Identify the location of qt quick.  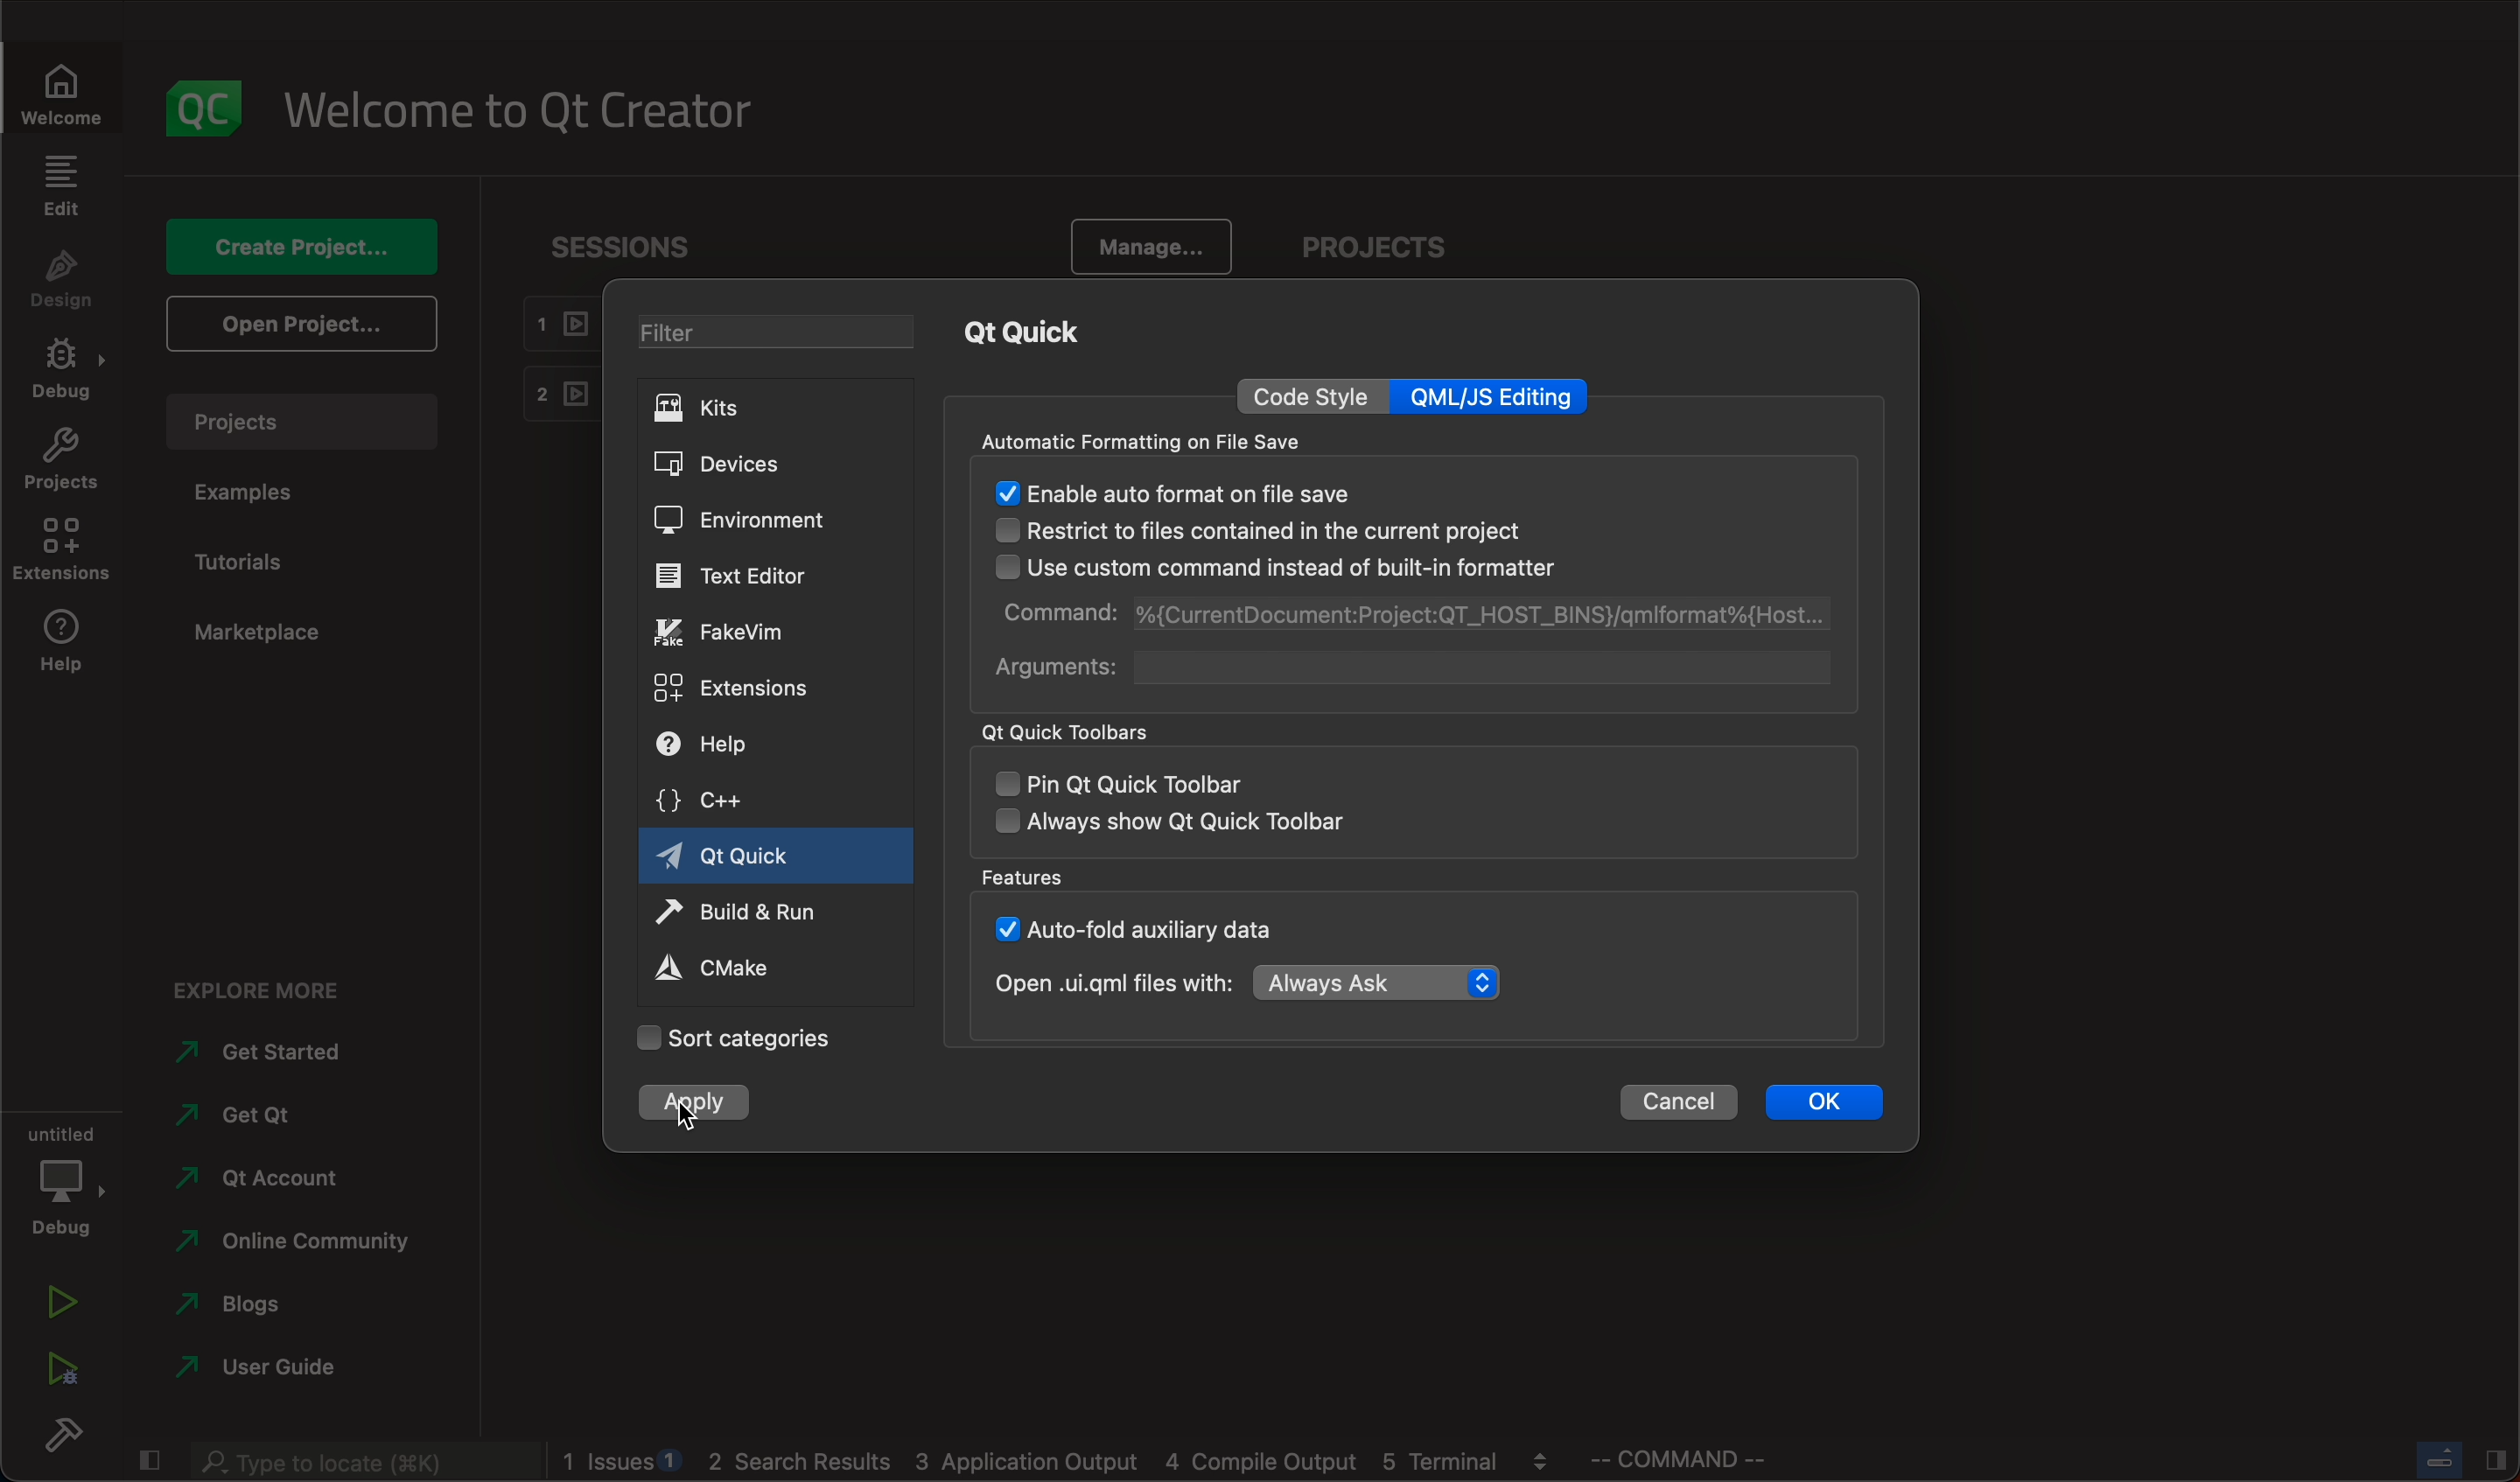
(1071, 730).